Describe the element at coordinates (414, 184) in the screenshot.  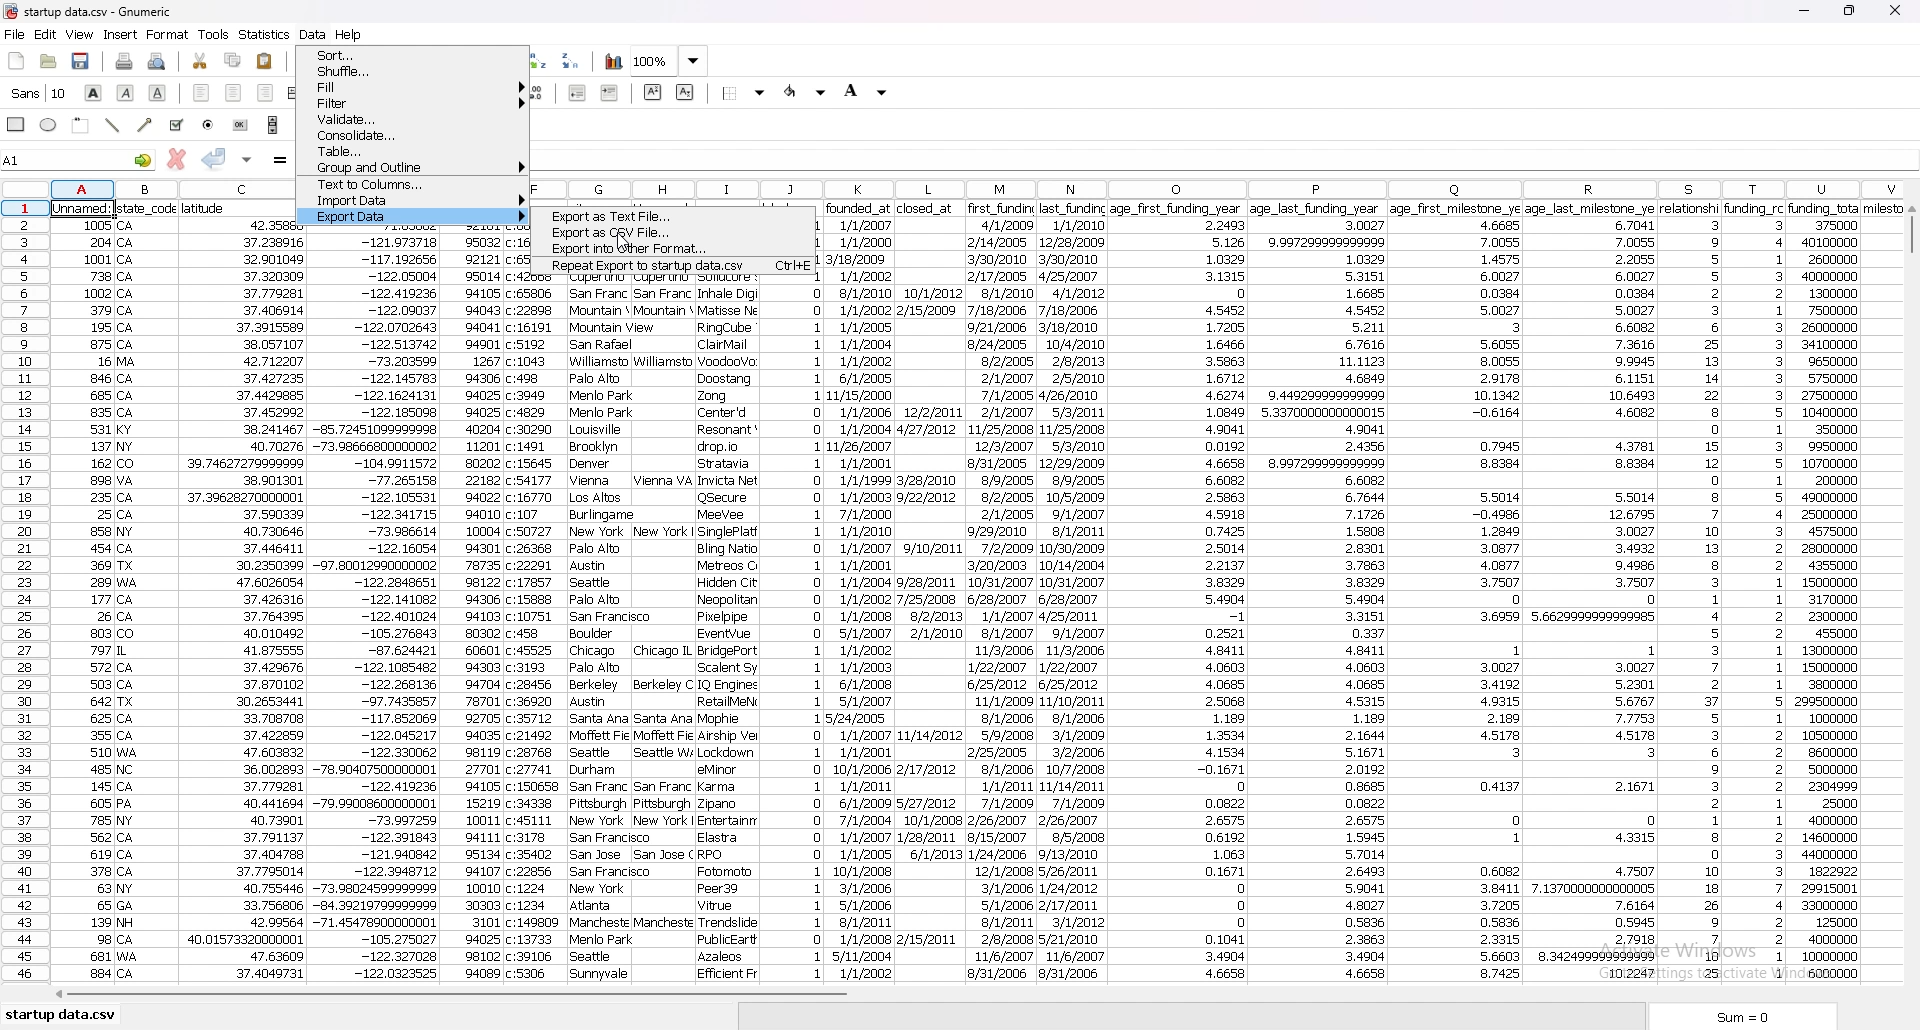
I see `text to columns` at that location.